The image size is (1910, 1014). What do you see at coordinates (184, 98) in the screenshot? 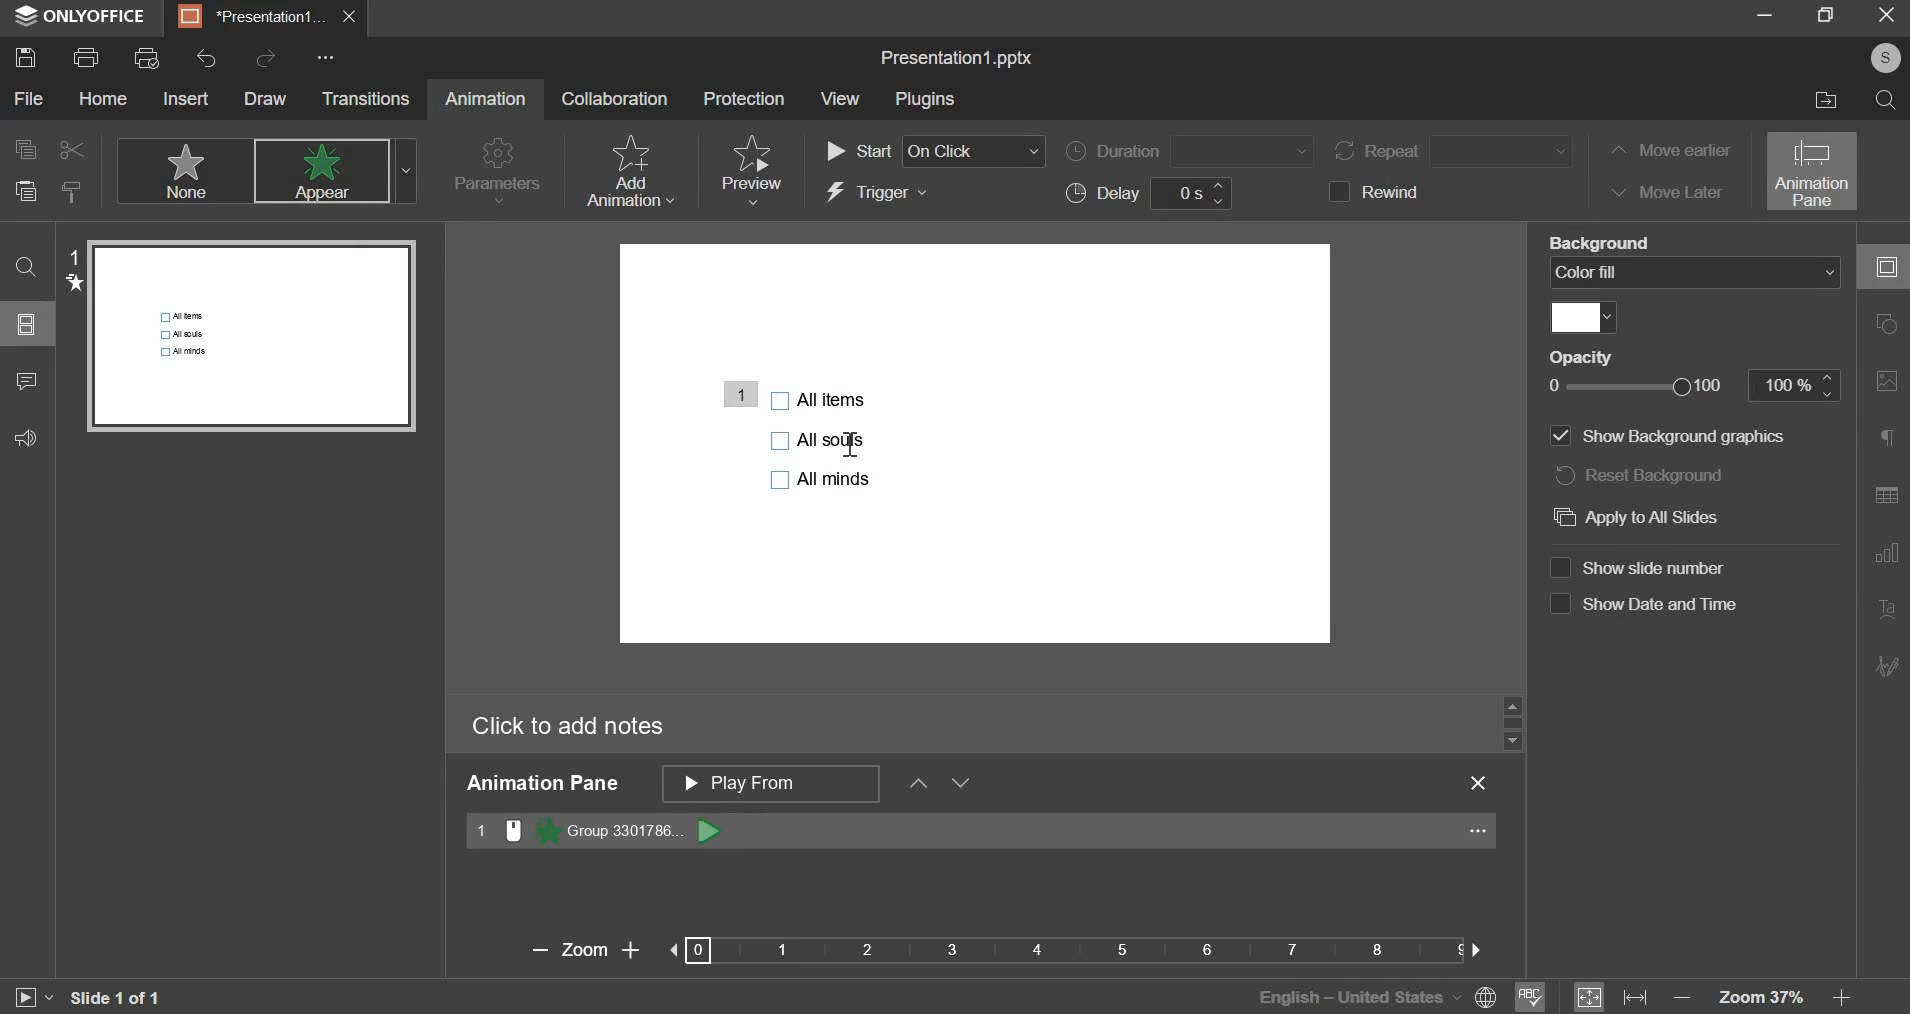
I see `insert` at bounding box center [184, 98].